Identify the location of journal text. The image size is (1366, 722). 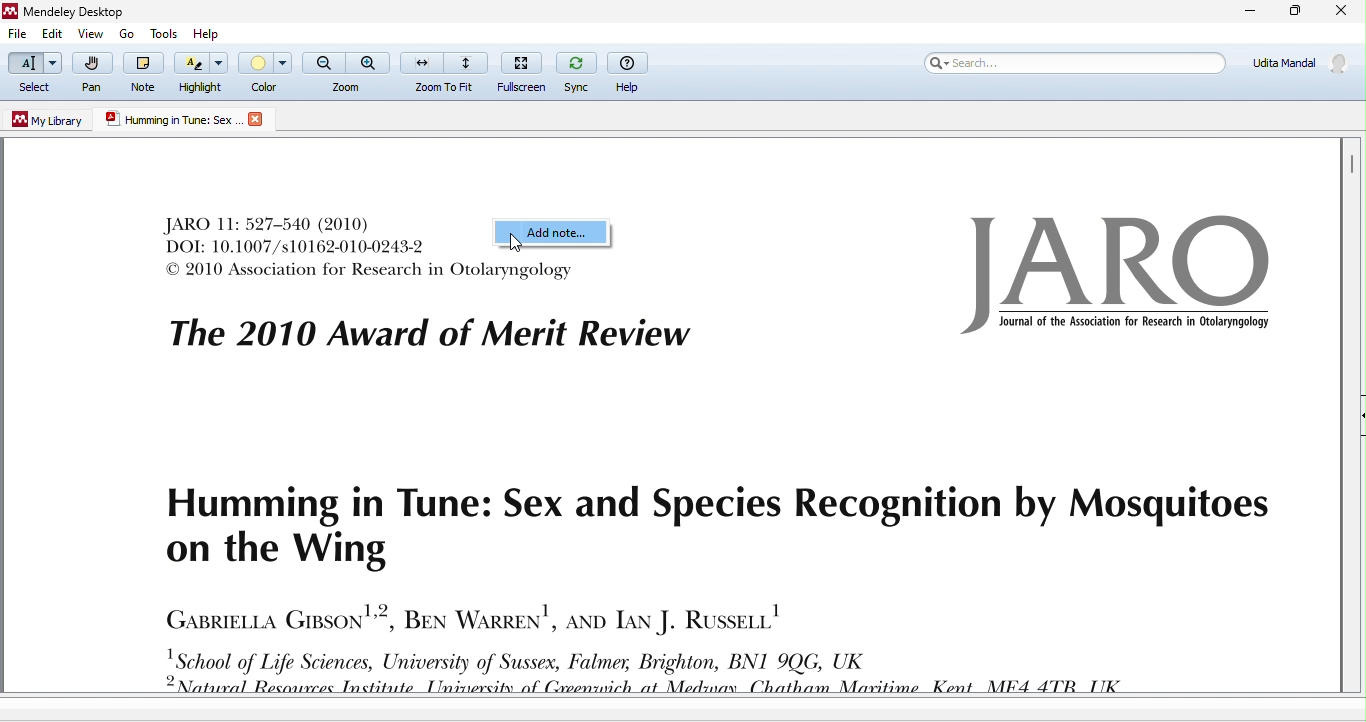
(701, 573).